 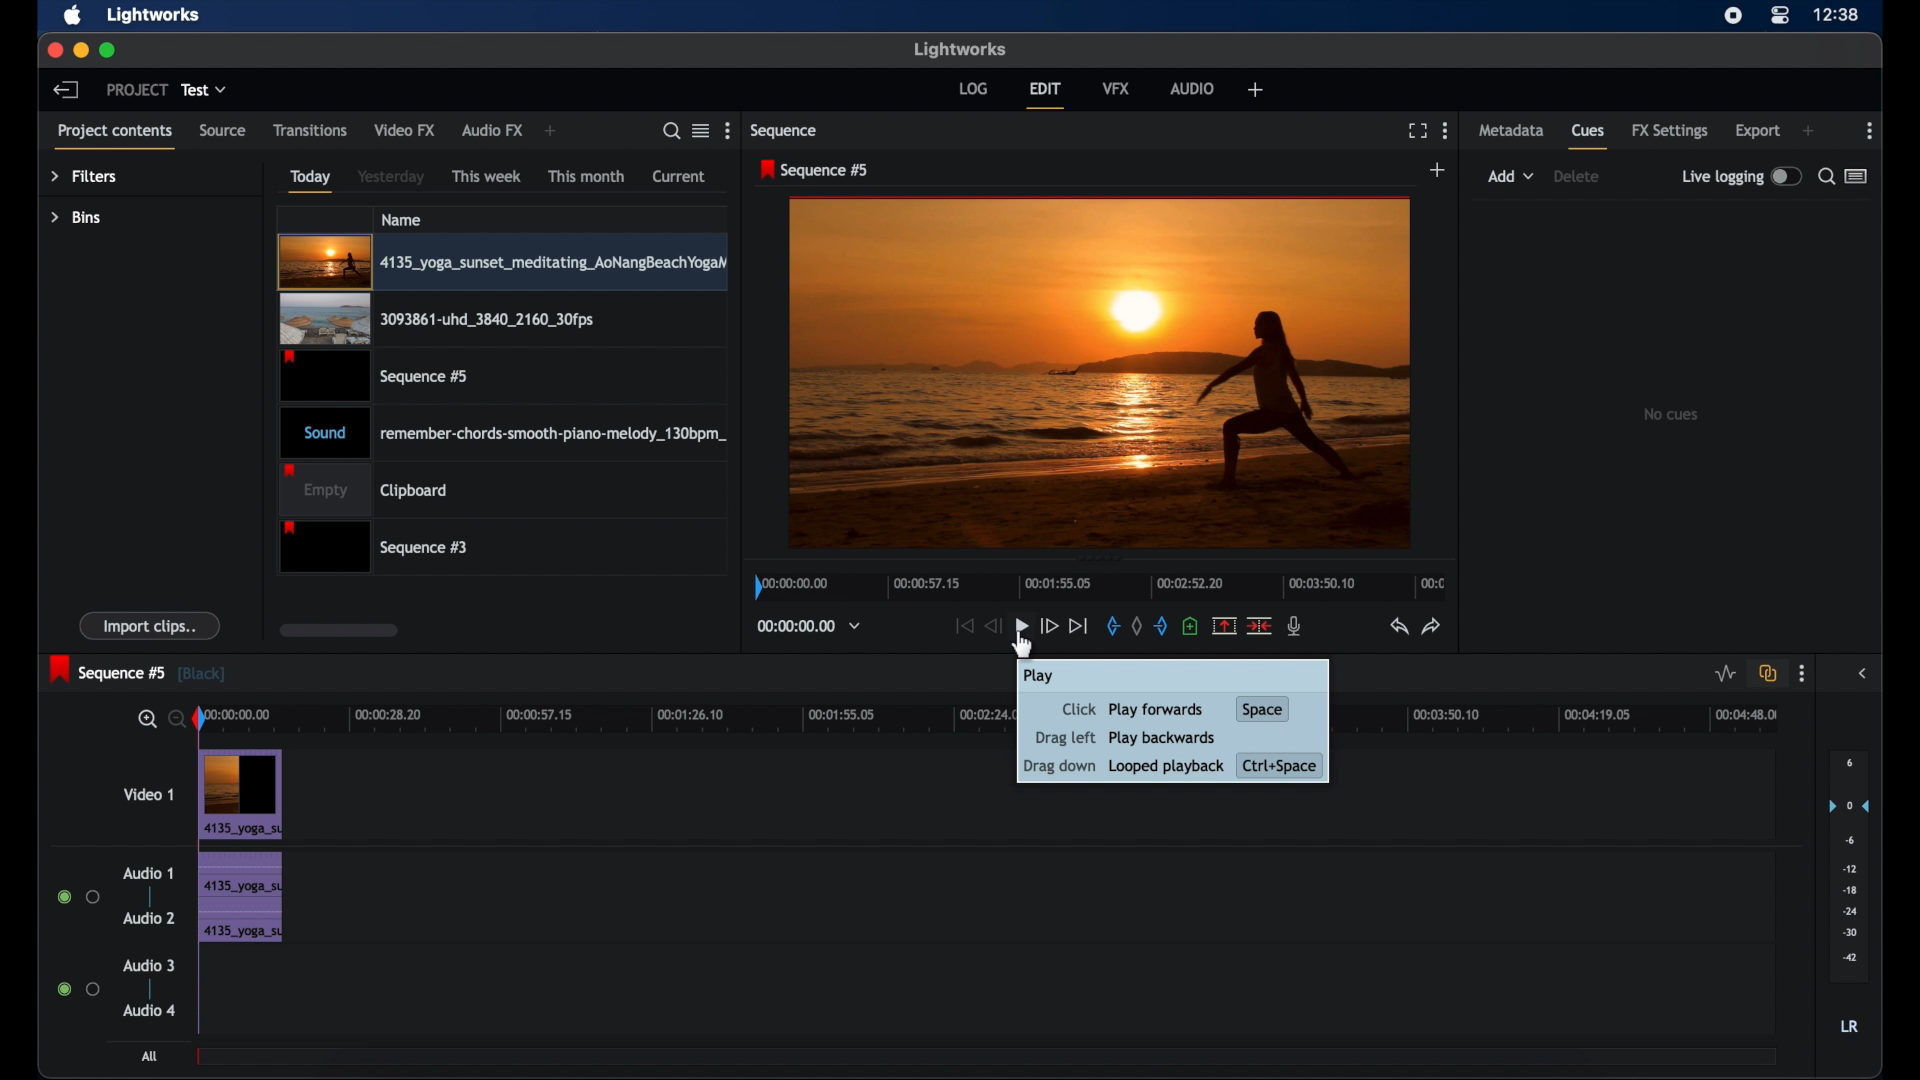 I want to click on more options, so click(x=1871, y=130).